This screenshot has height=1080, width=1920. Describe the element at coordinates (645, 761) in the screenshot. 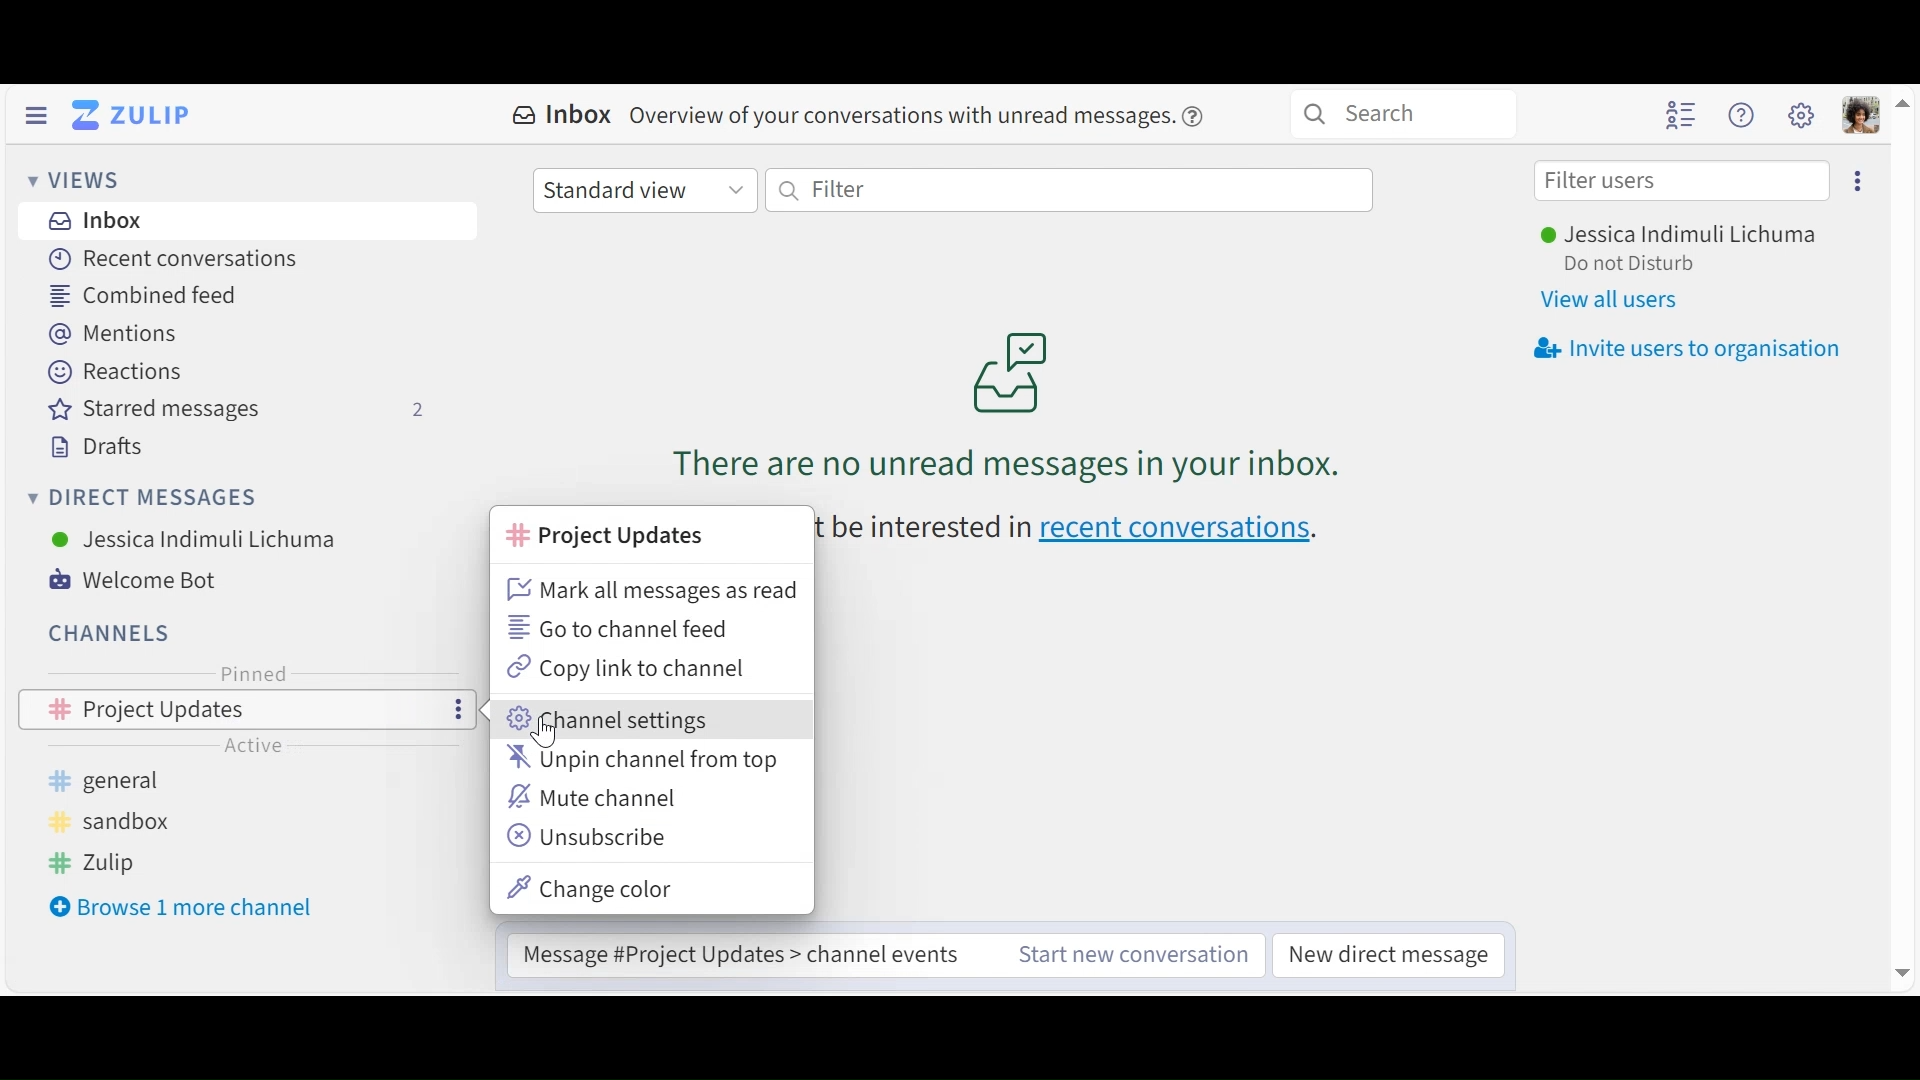

I see `unpin channel from top` at that location.